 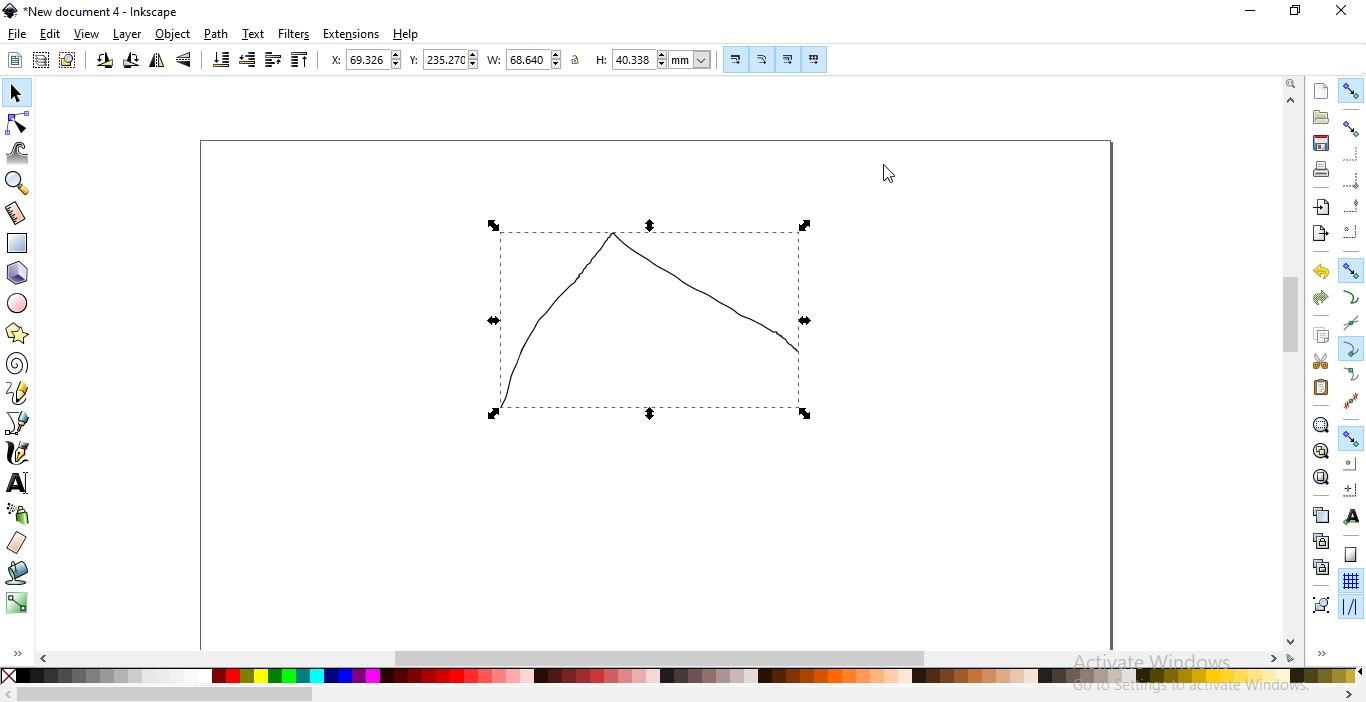 I want to click on edit, so click(x=50, y=36).